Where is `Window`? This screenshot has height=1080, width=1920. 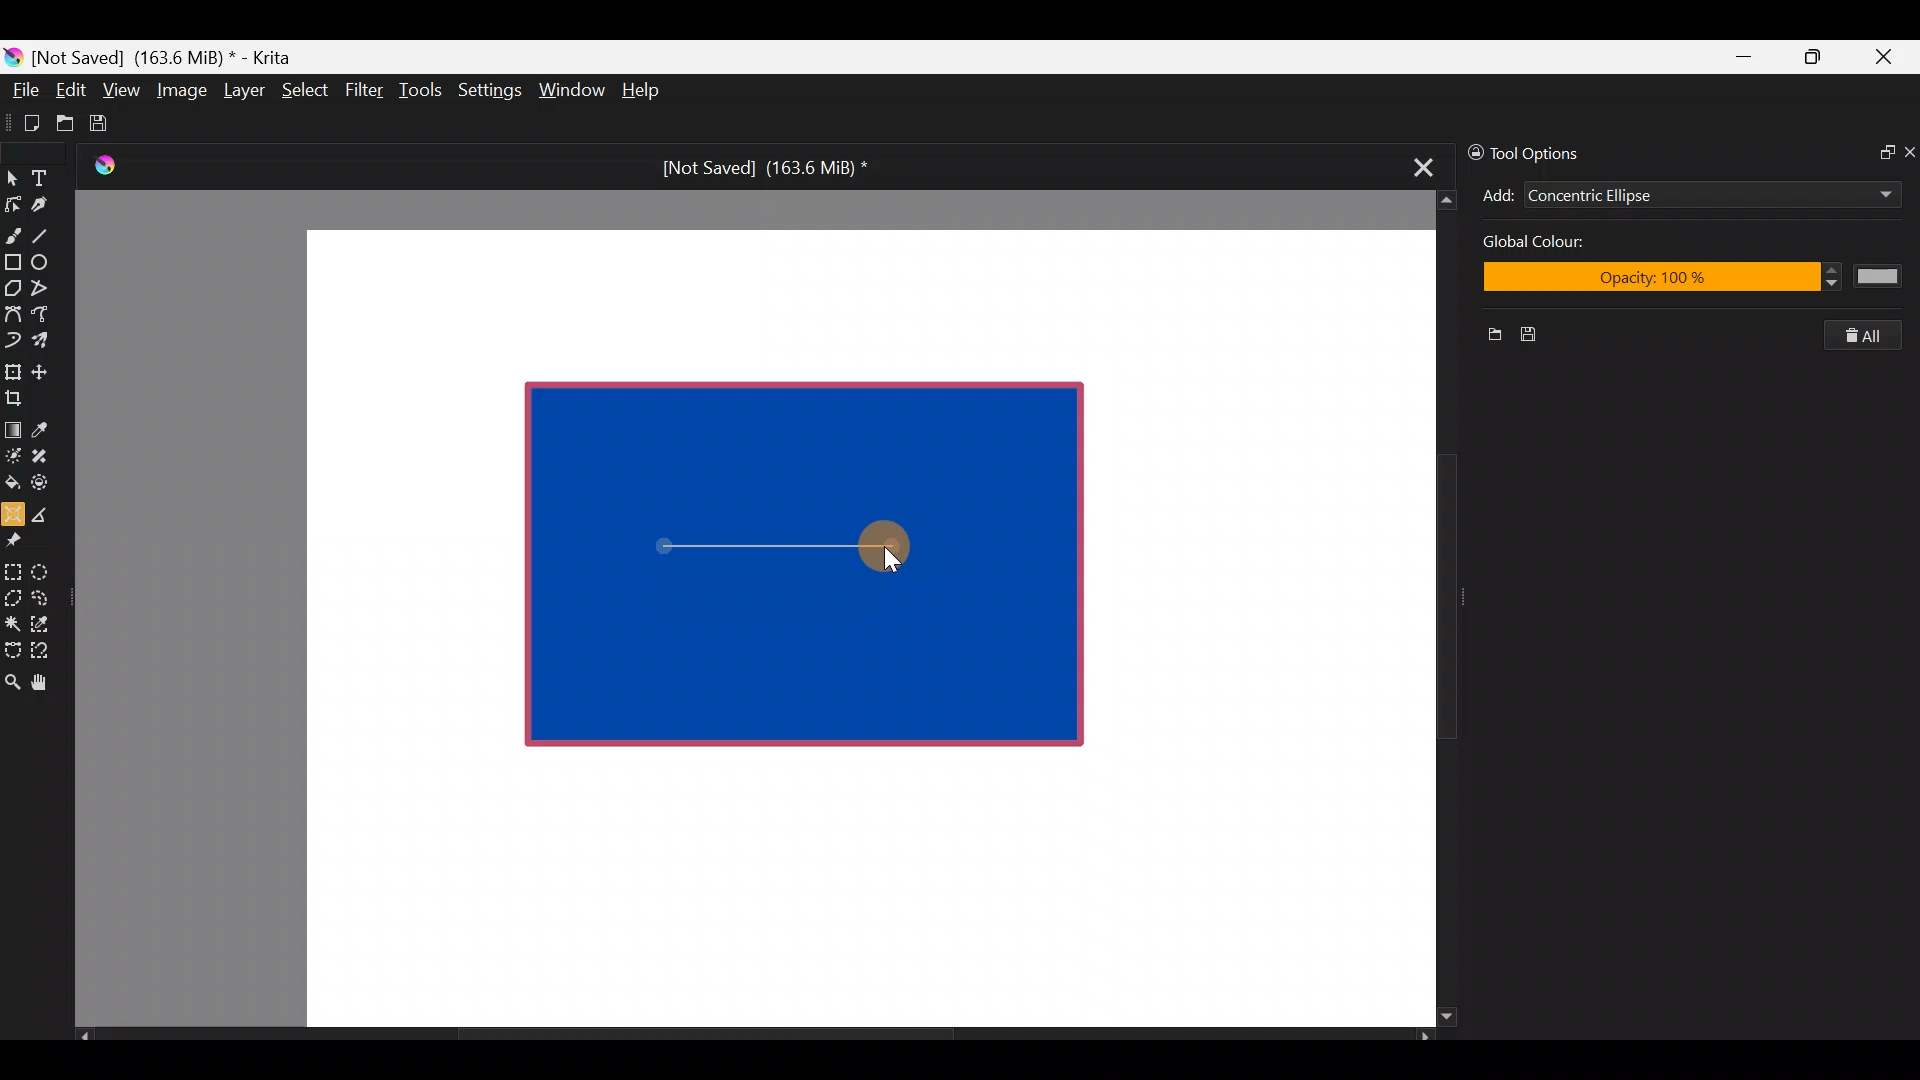
Window is located at coordinates (571, 92).